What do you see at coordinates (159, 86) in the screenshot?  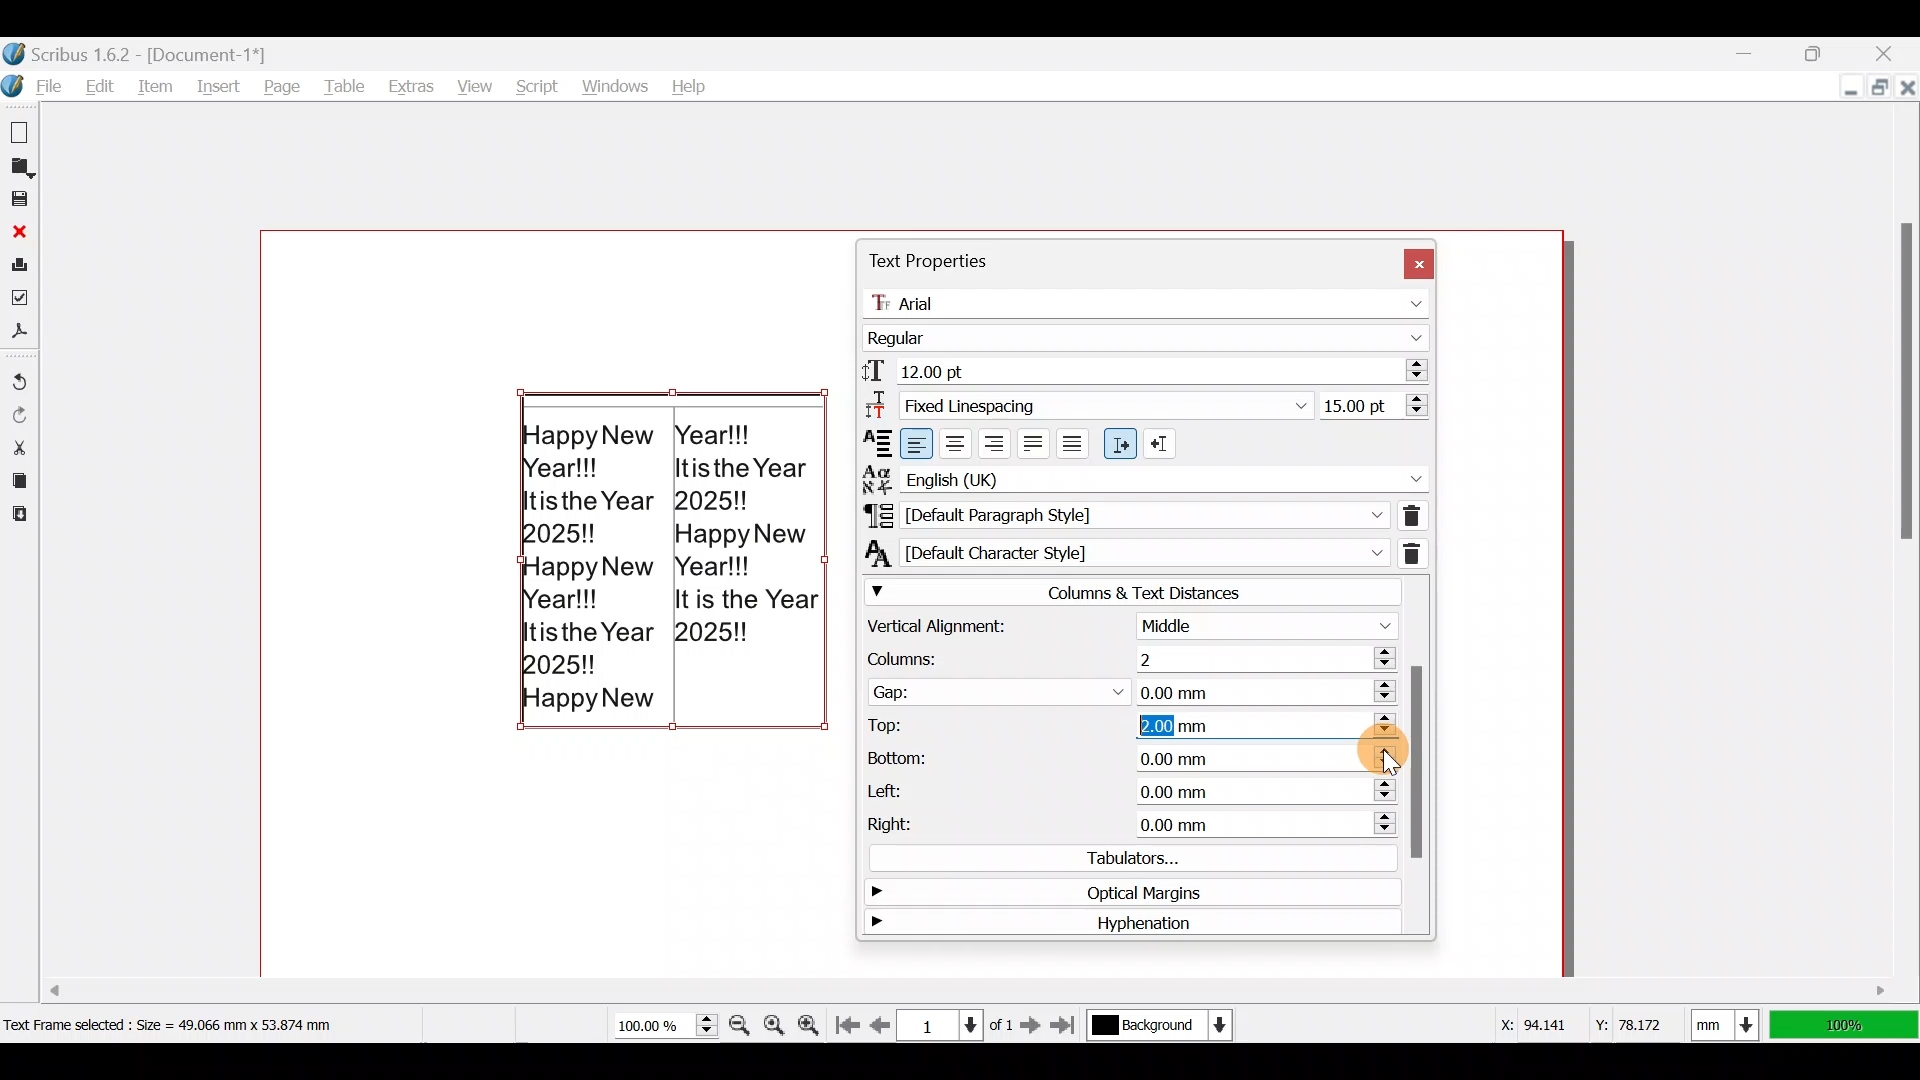 I see `Item` at bounding box center [159, 86].